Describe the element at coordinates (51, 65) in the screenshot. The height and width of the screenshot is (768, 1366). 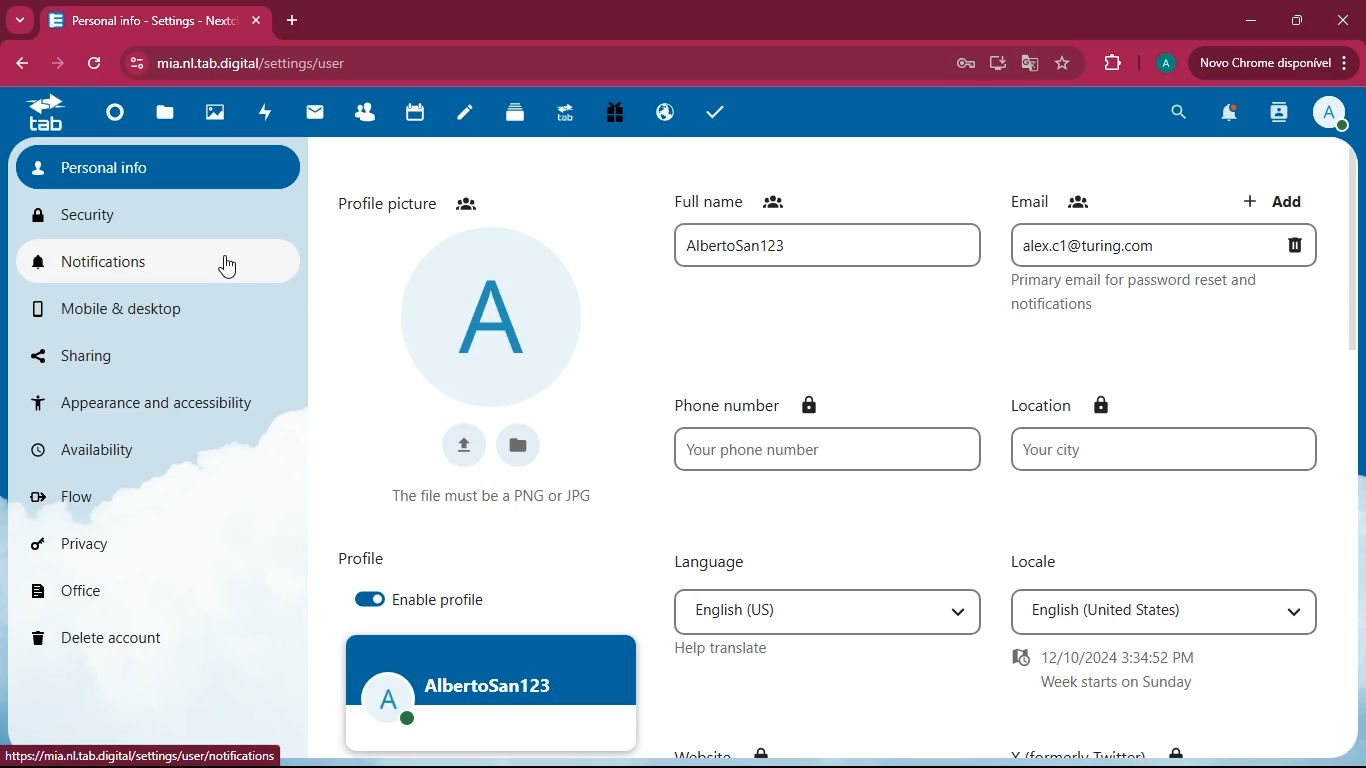
I see `forward` at that location.